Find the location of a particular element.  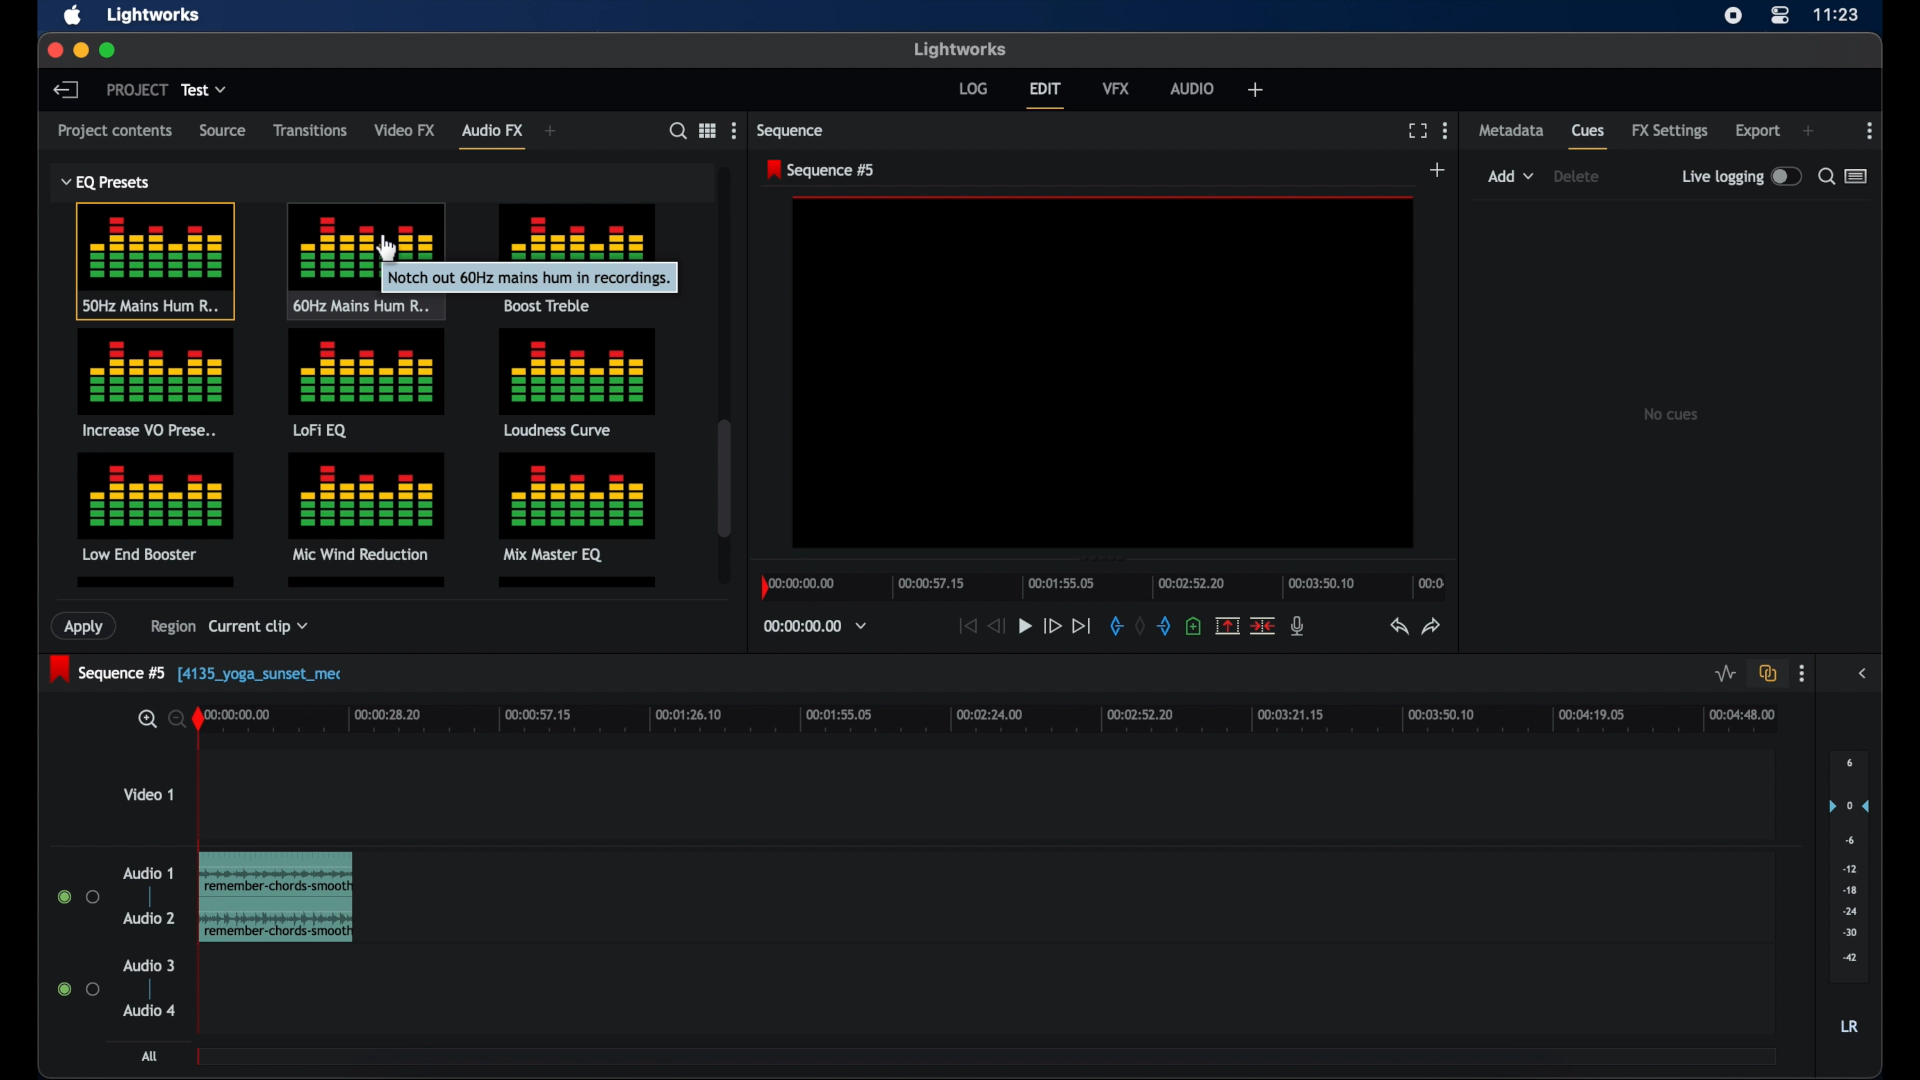

metadata is located at coordinates (1512, 129).